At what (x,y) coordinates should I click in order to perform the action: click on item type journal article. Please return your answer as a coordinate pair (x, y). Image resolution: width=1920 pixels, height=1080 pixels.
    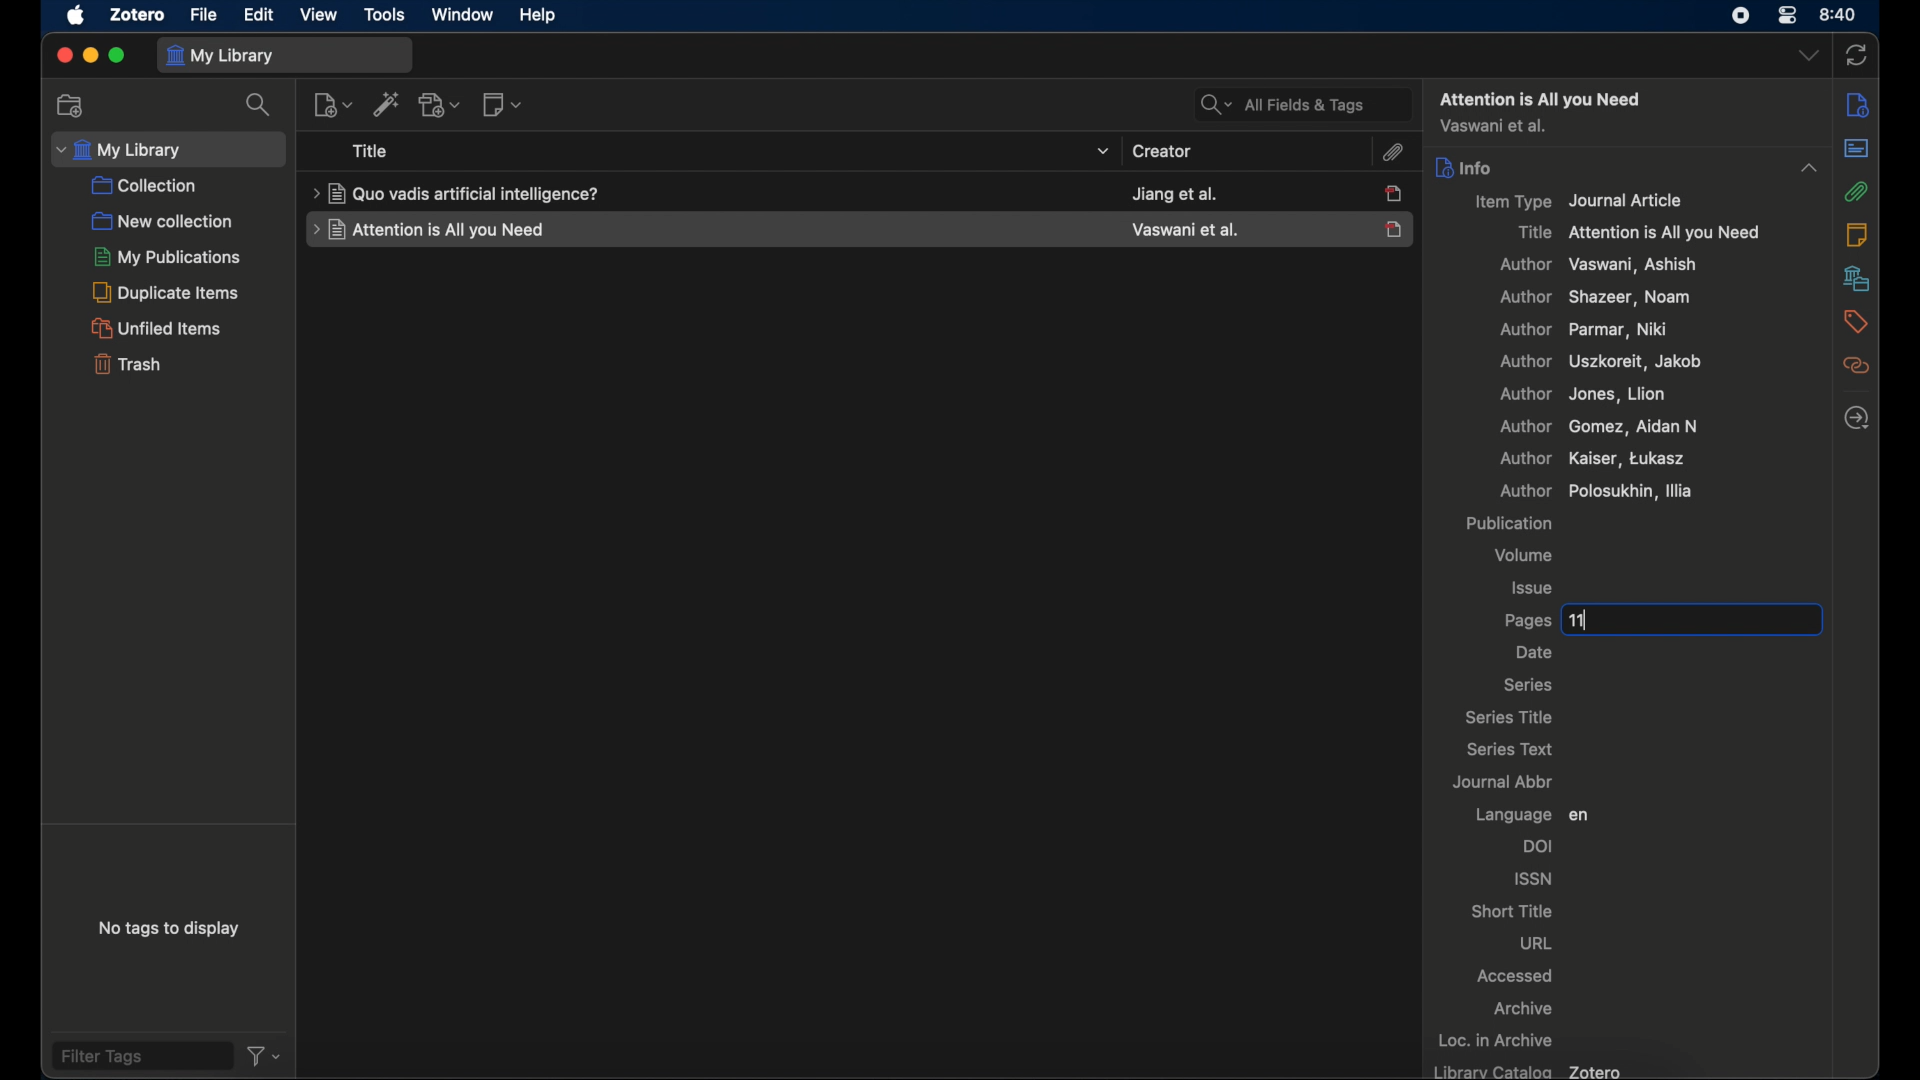
    Looking at the image, I should click on (1589, 202).